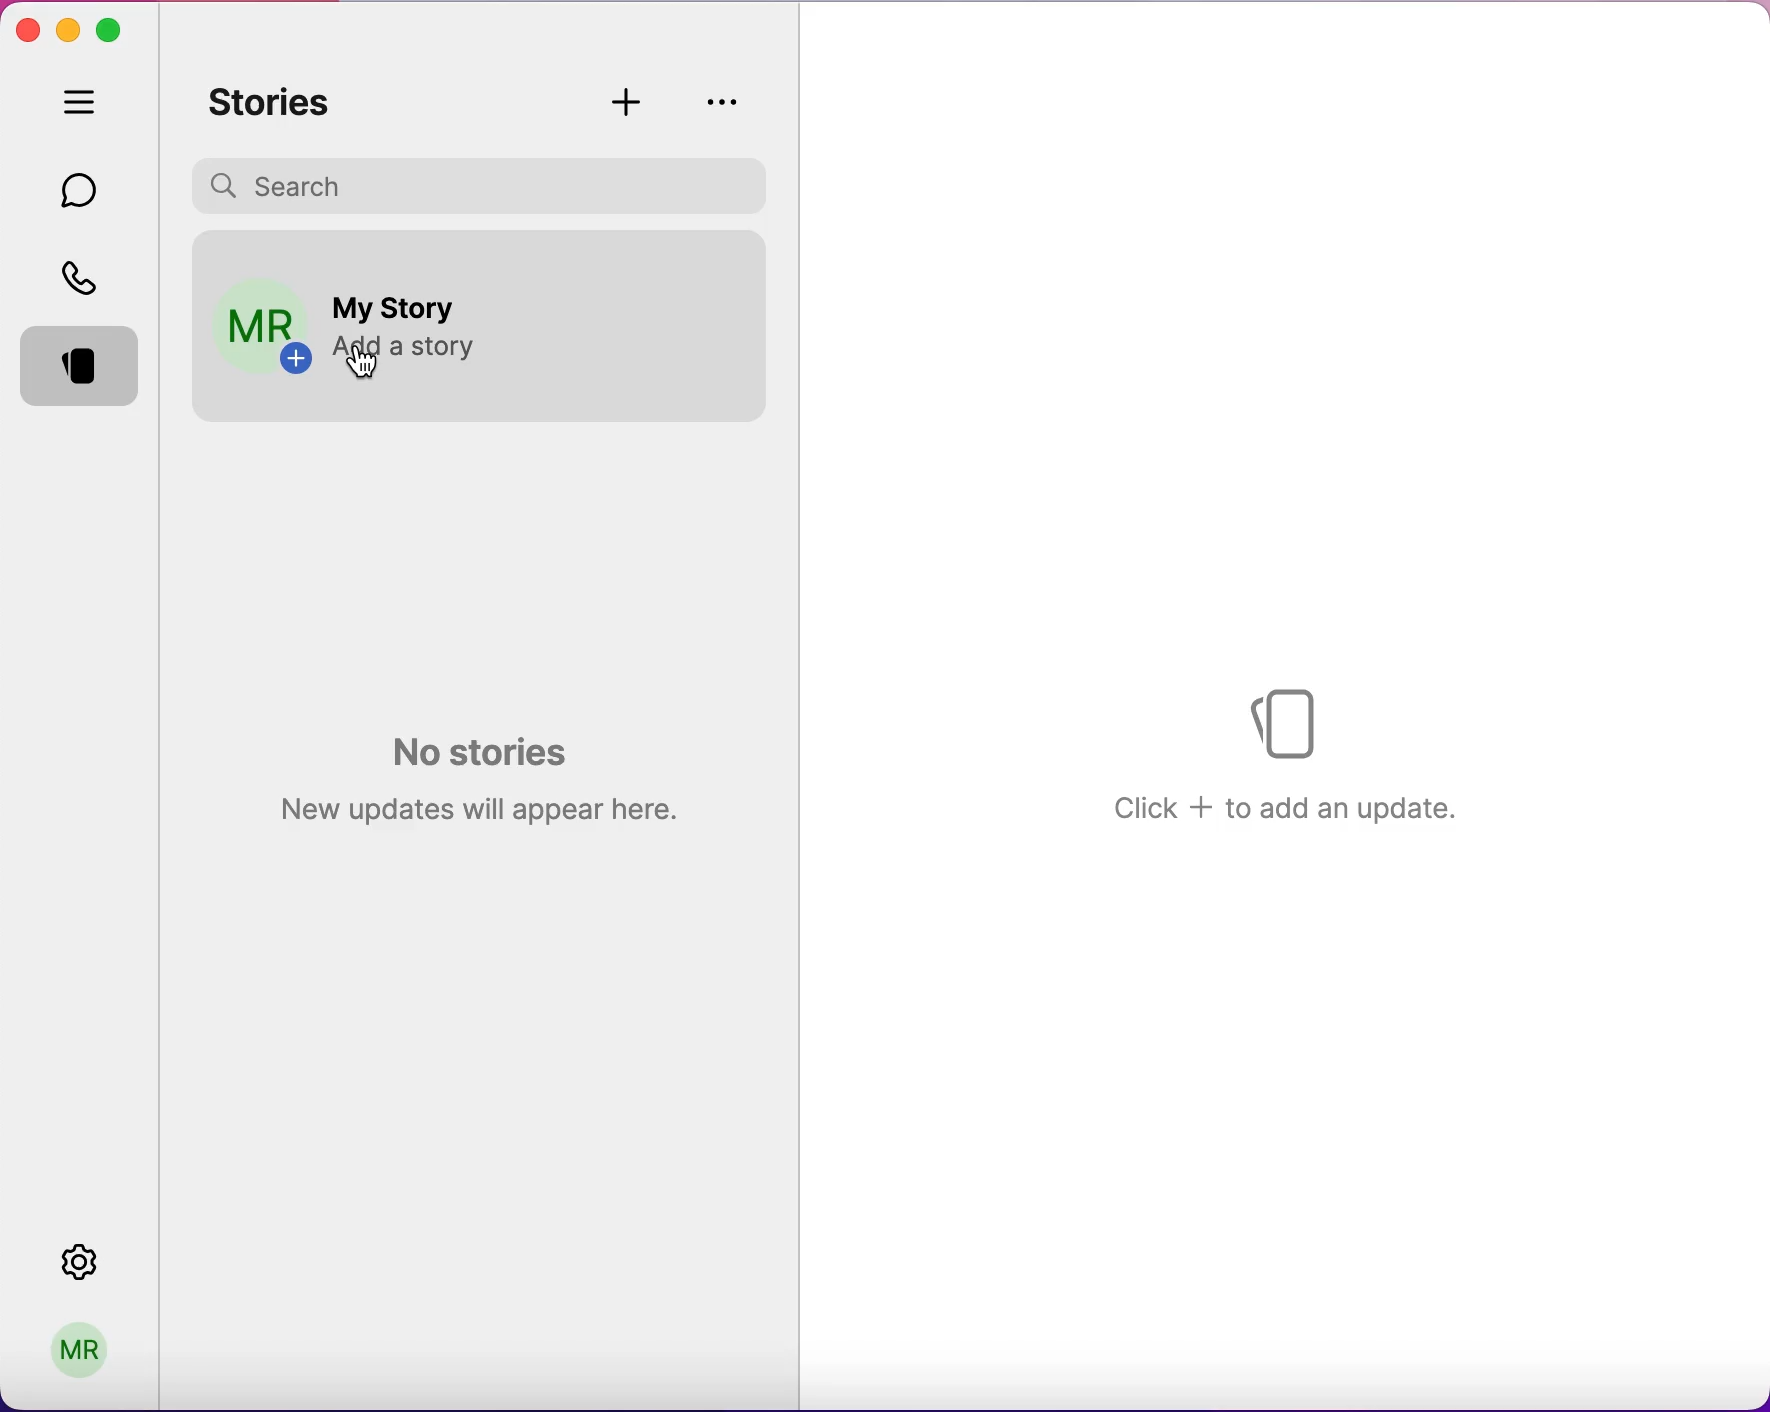  I want to click on settings, so click(100, 1262).